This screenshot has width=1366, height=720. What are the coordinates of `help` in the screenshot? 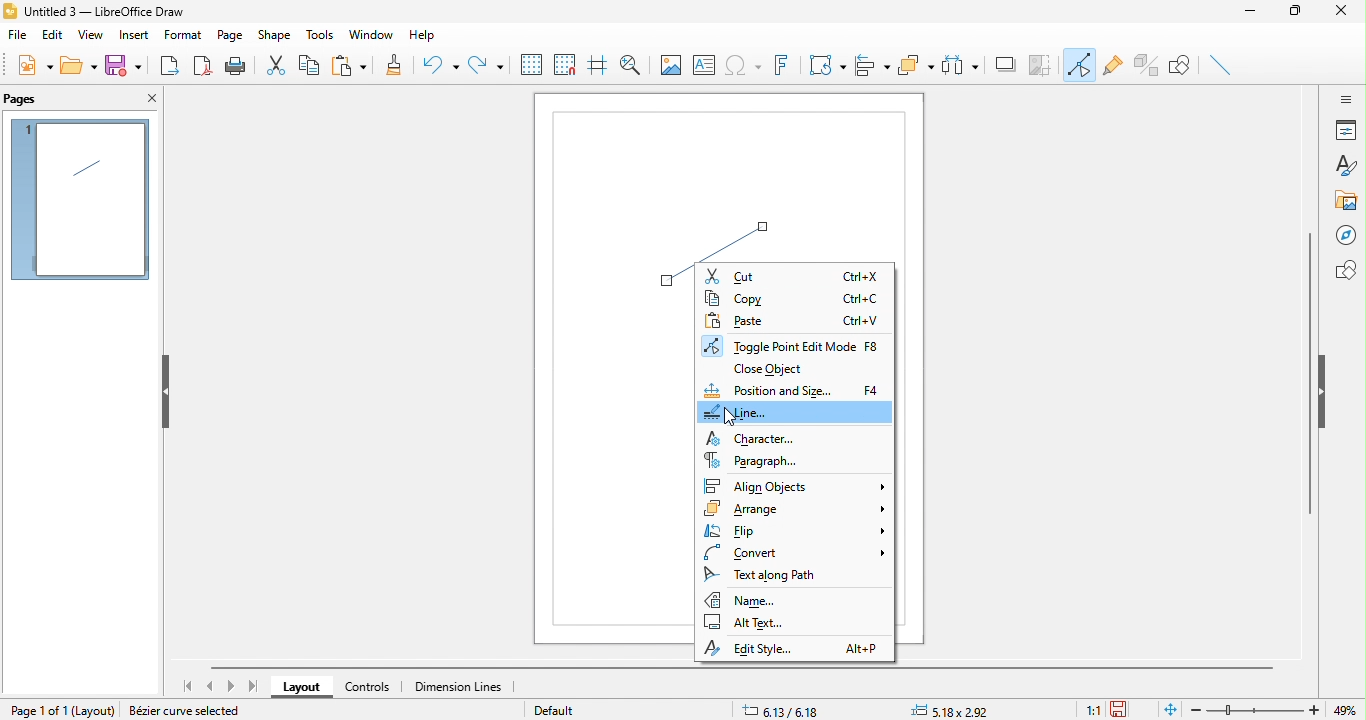 It's located at (421, 37).